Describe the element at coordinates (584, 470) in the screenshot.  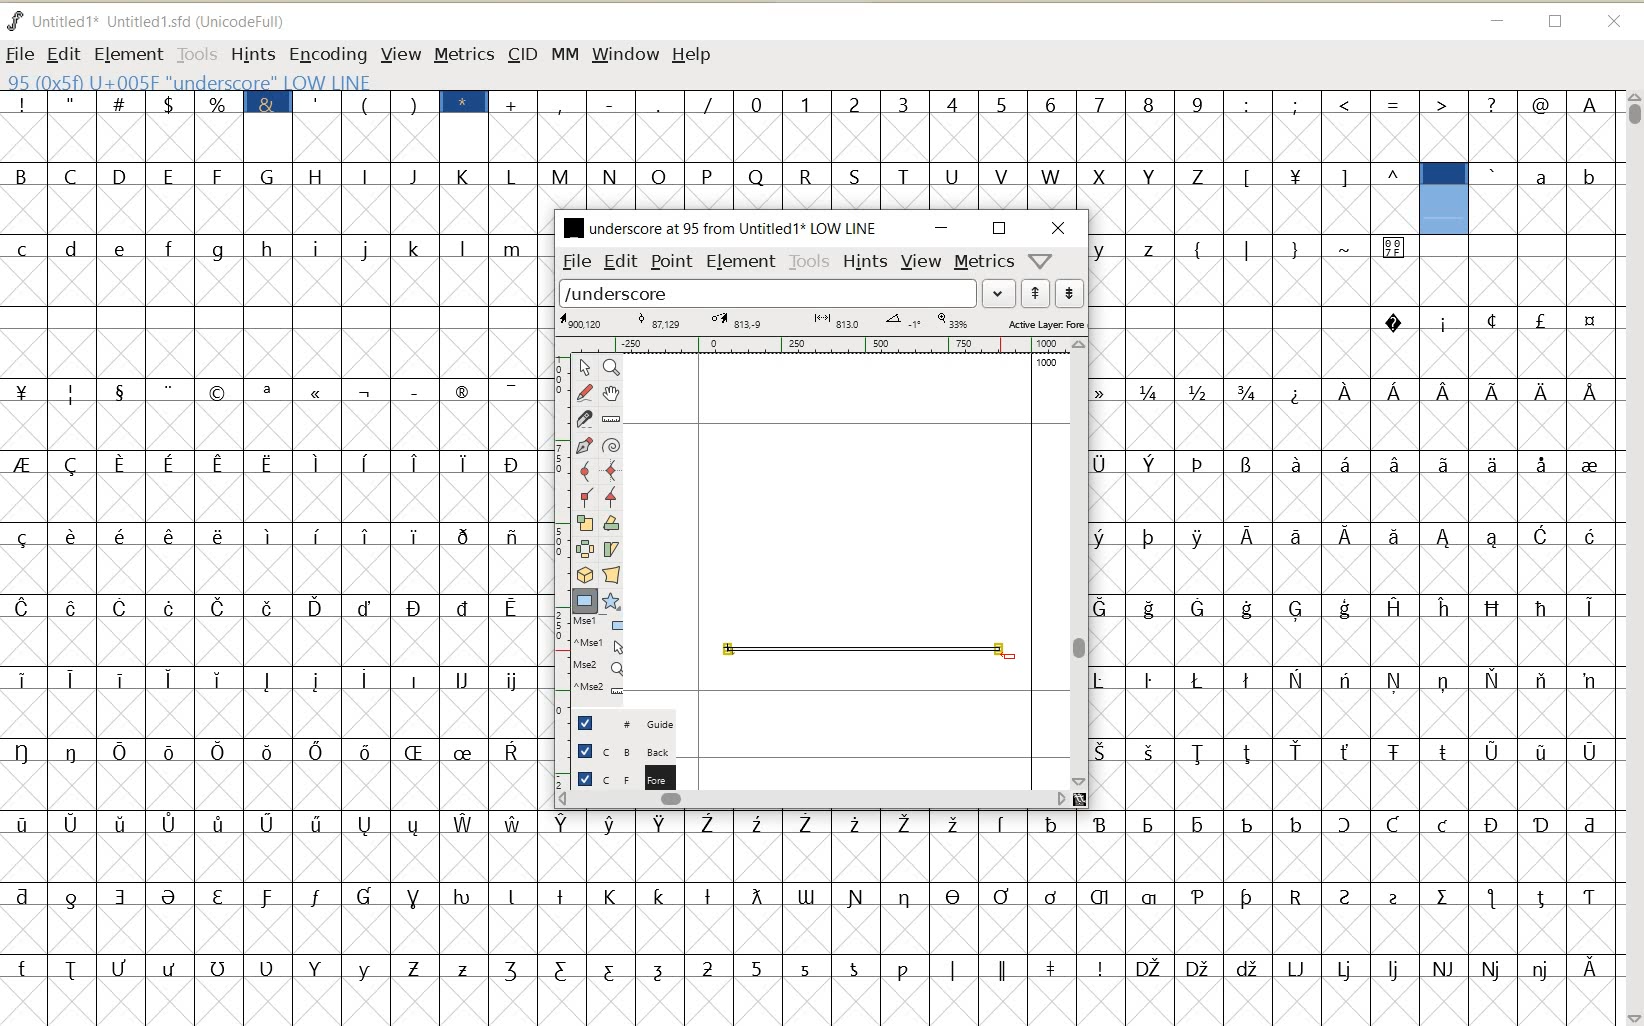
I see `add a curve point` at that location.